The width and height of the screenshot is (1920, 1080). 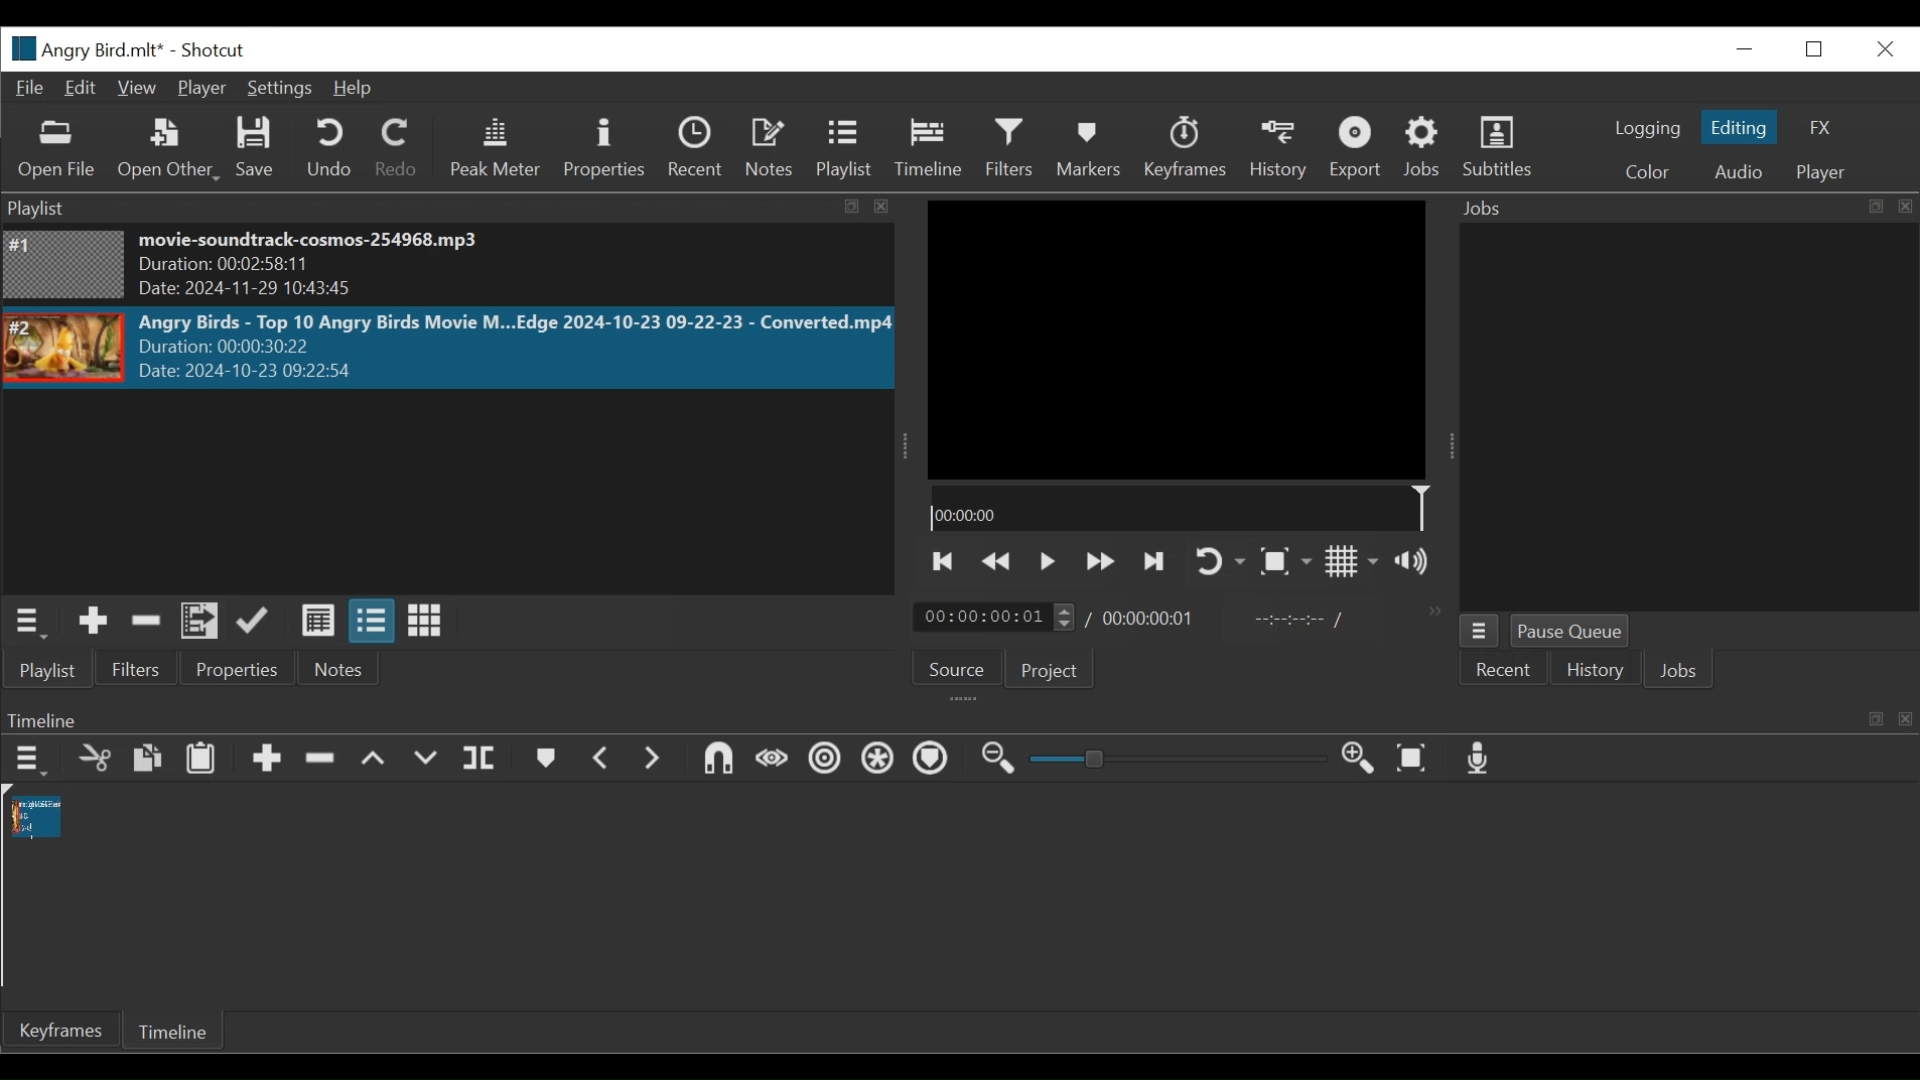 What do you see at coordinates (1739, 128) in the screenshot?
I see `Editing` at bounding box center [1739, 128].